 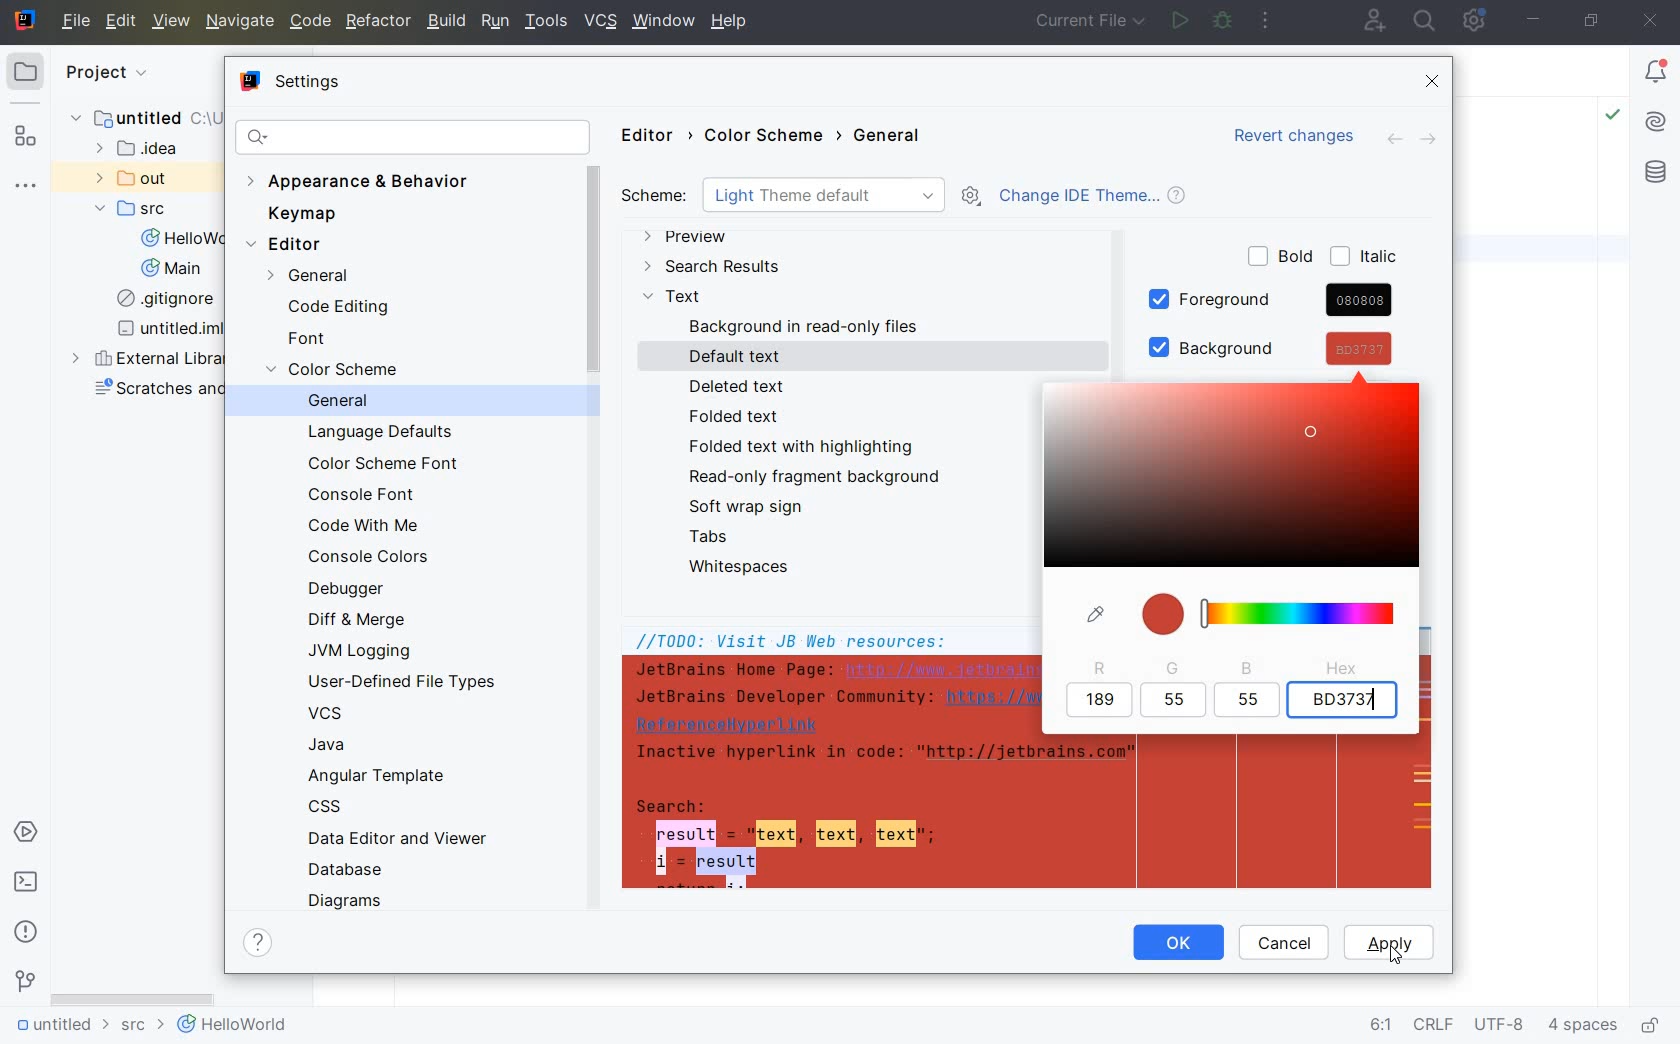 I want to click on scrollbar, so click(x=133, y=995).